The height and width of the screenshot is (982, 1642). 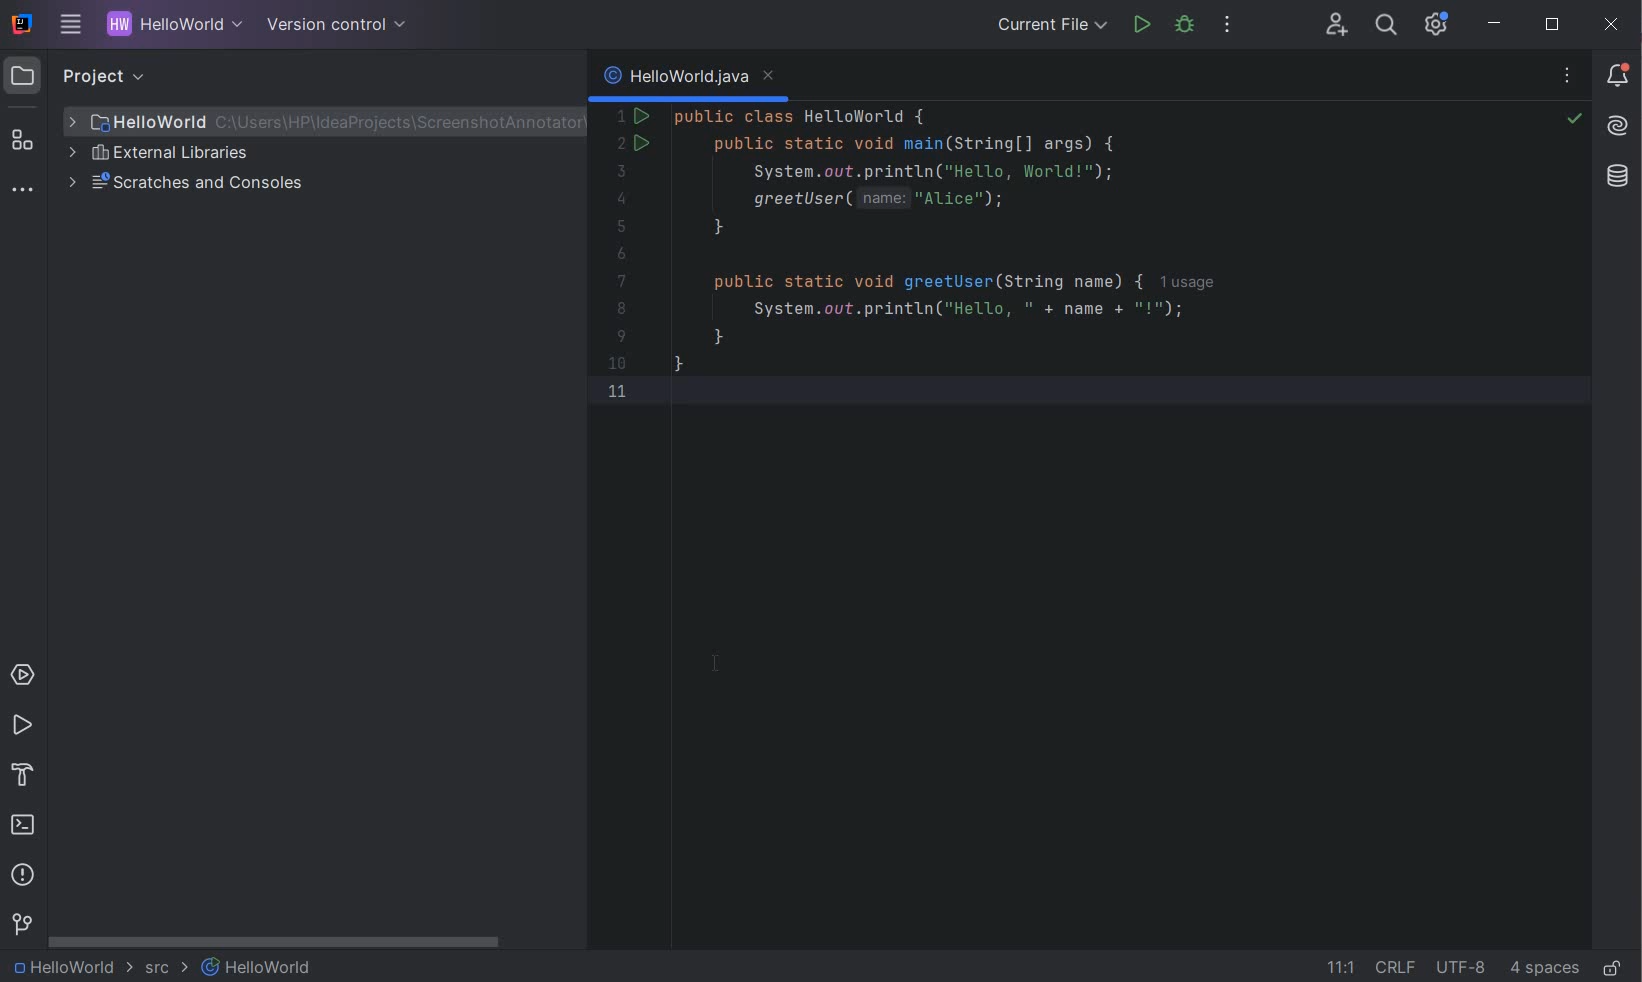 I want to click on NOTIFICATIONS, so click(x=1619, y=74).